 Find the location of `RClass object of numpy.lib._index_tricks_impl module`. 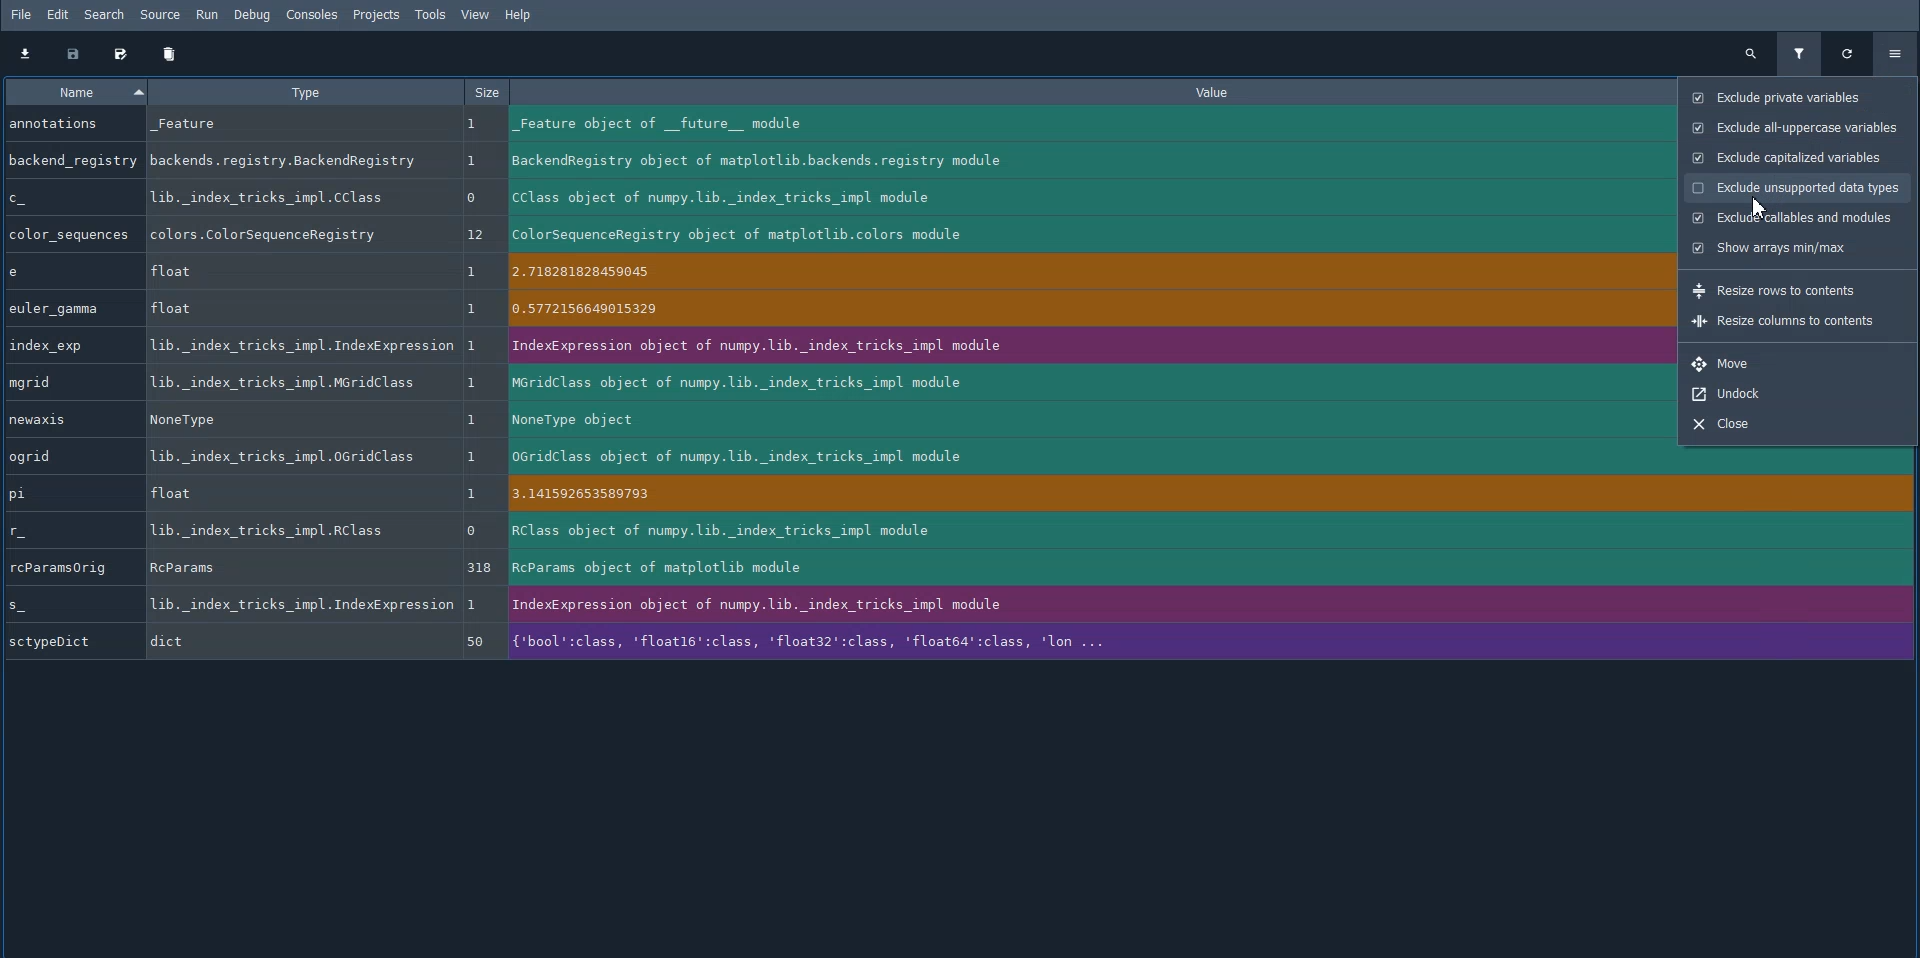

RClass object of numpy.lib._index_tricks_impl module is located at coordinates (1084, 532).